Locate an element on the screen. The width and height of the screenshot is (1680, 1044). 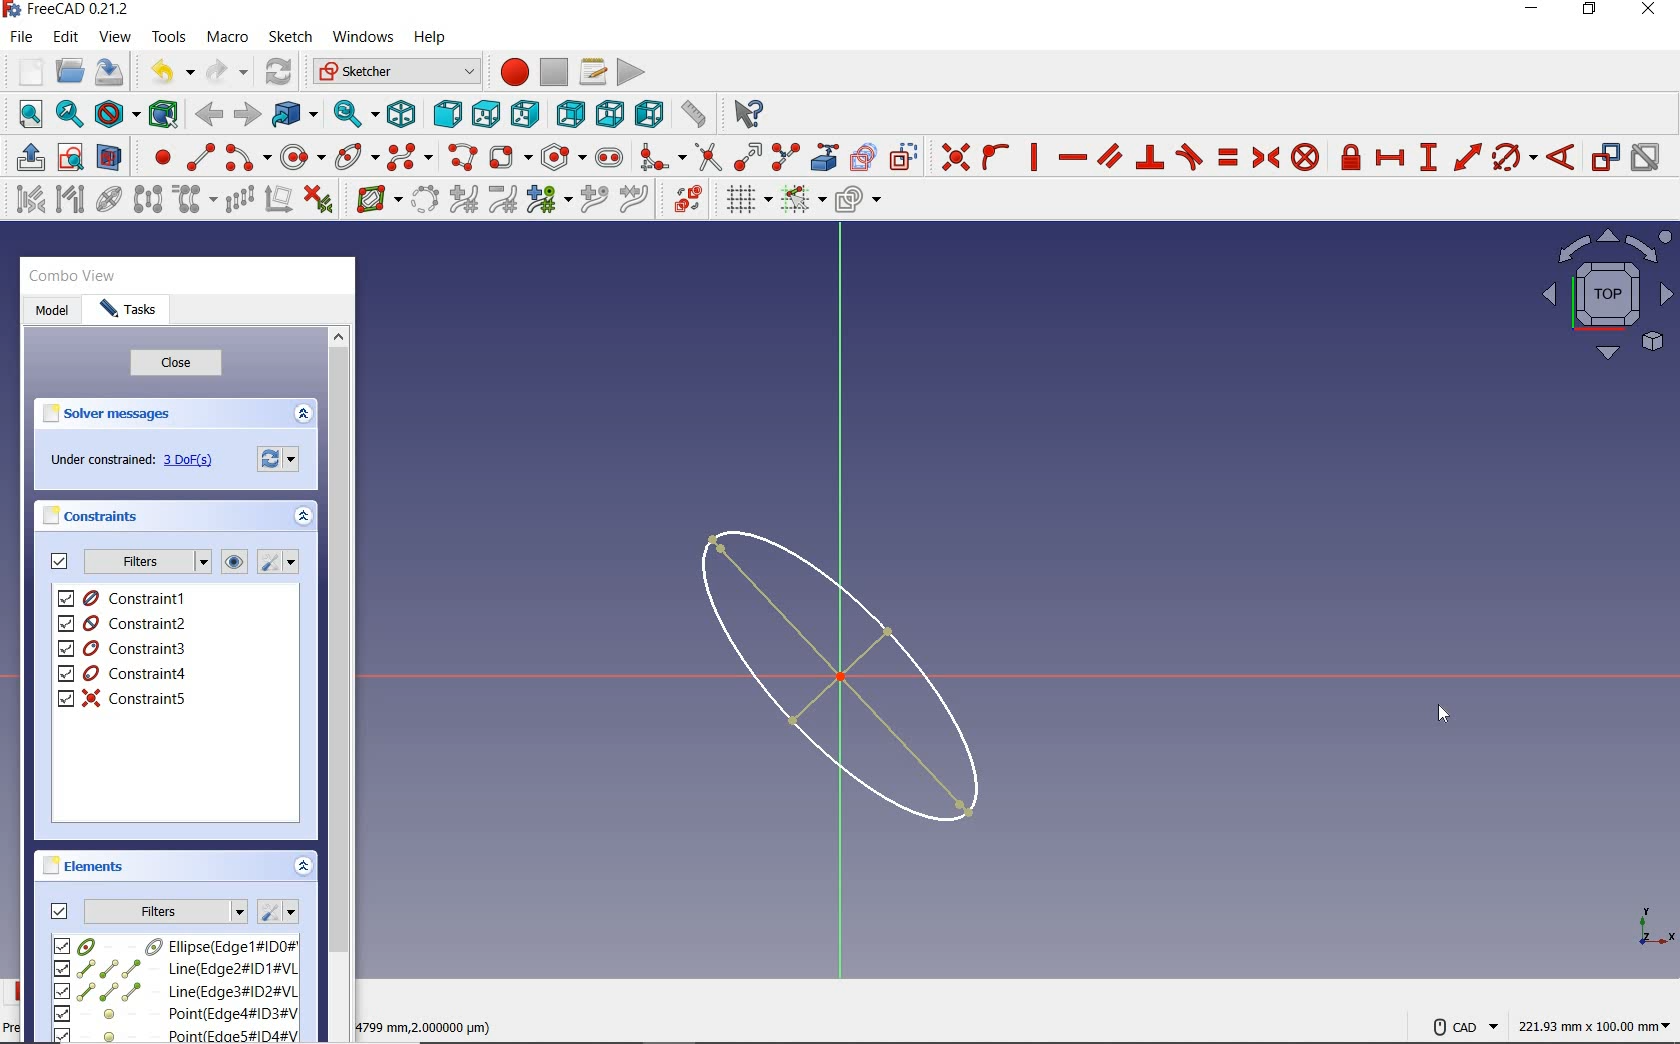
create rectangle is located at coordinates (509, 157).